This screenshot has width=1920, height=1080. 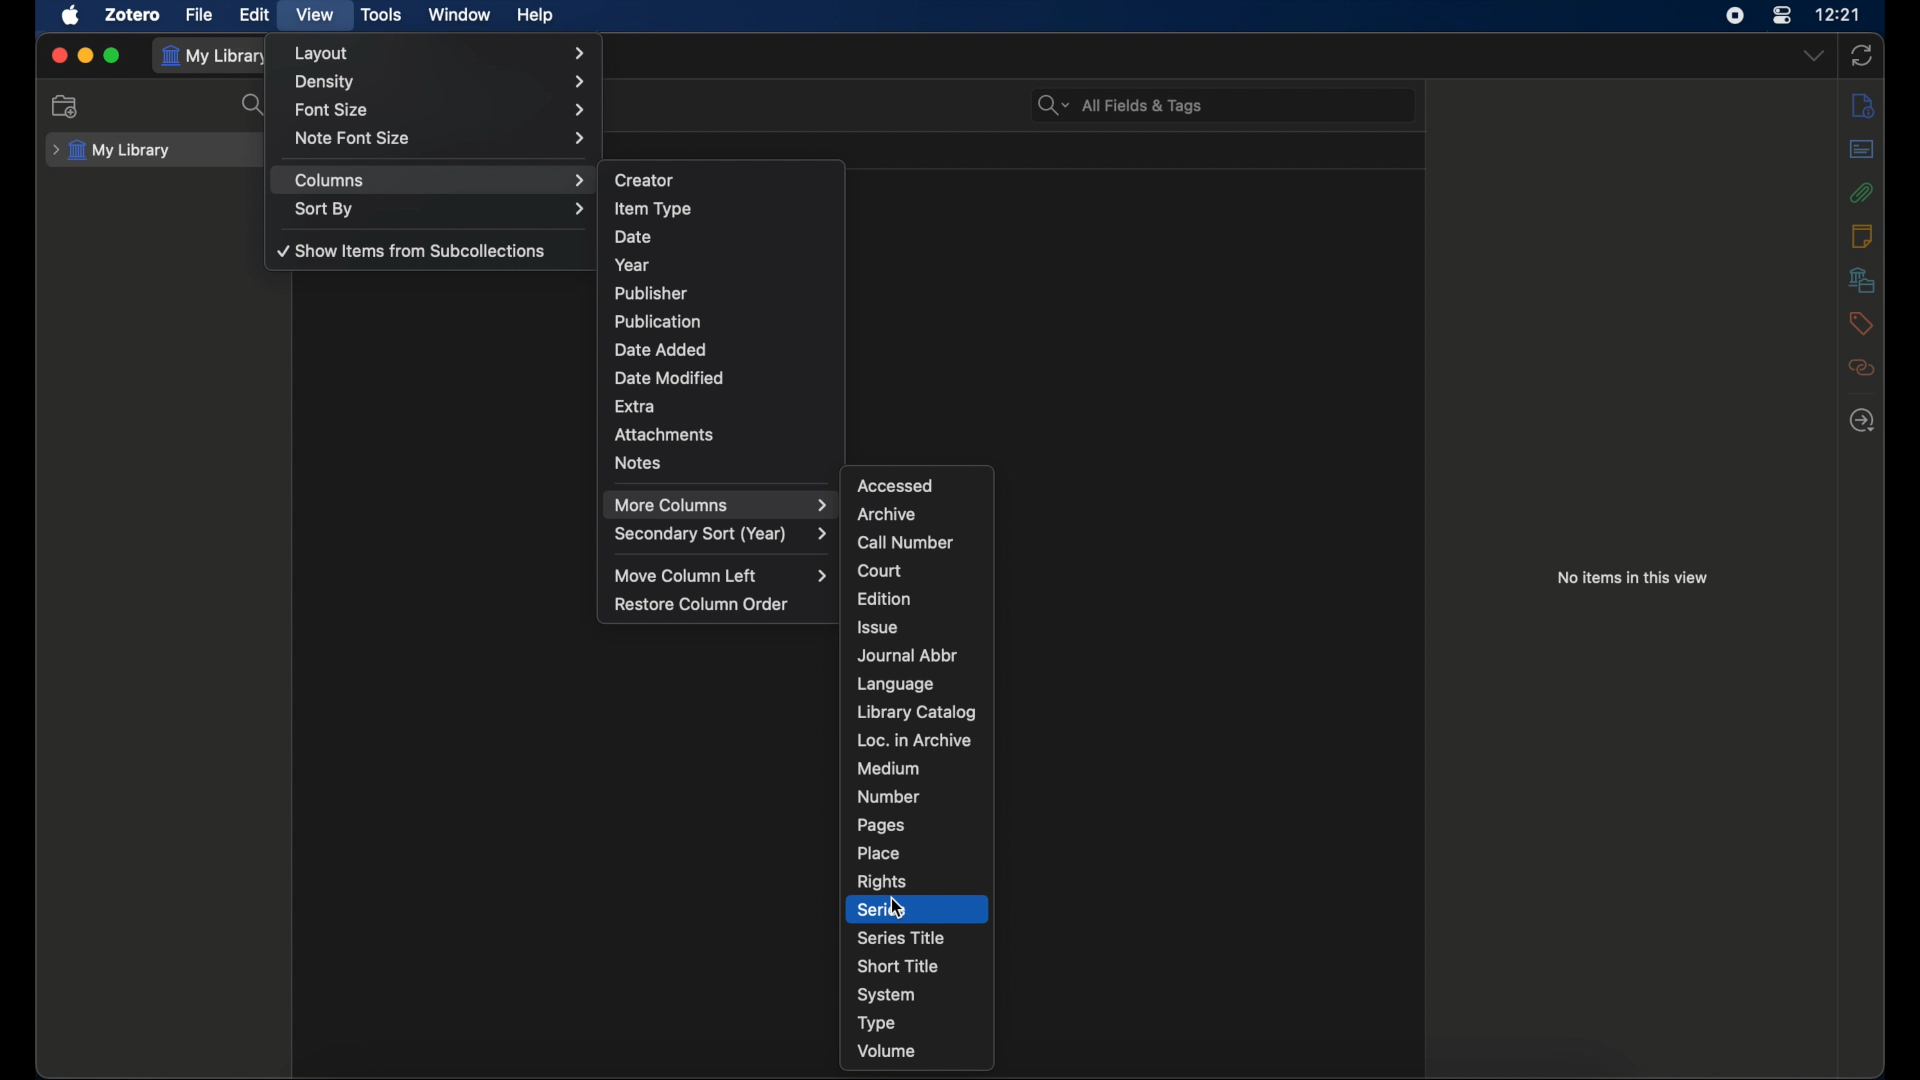 What do you see at coordinates (460, 15) in the screenshot?
I see `window` at bounding box center [460, 15].